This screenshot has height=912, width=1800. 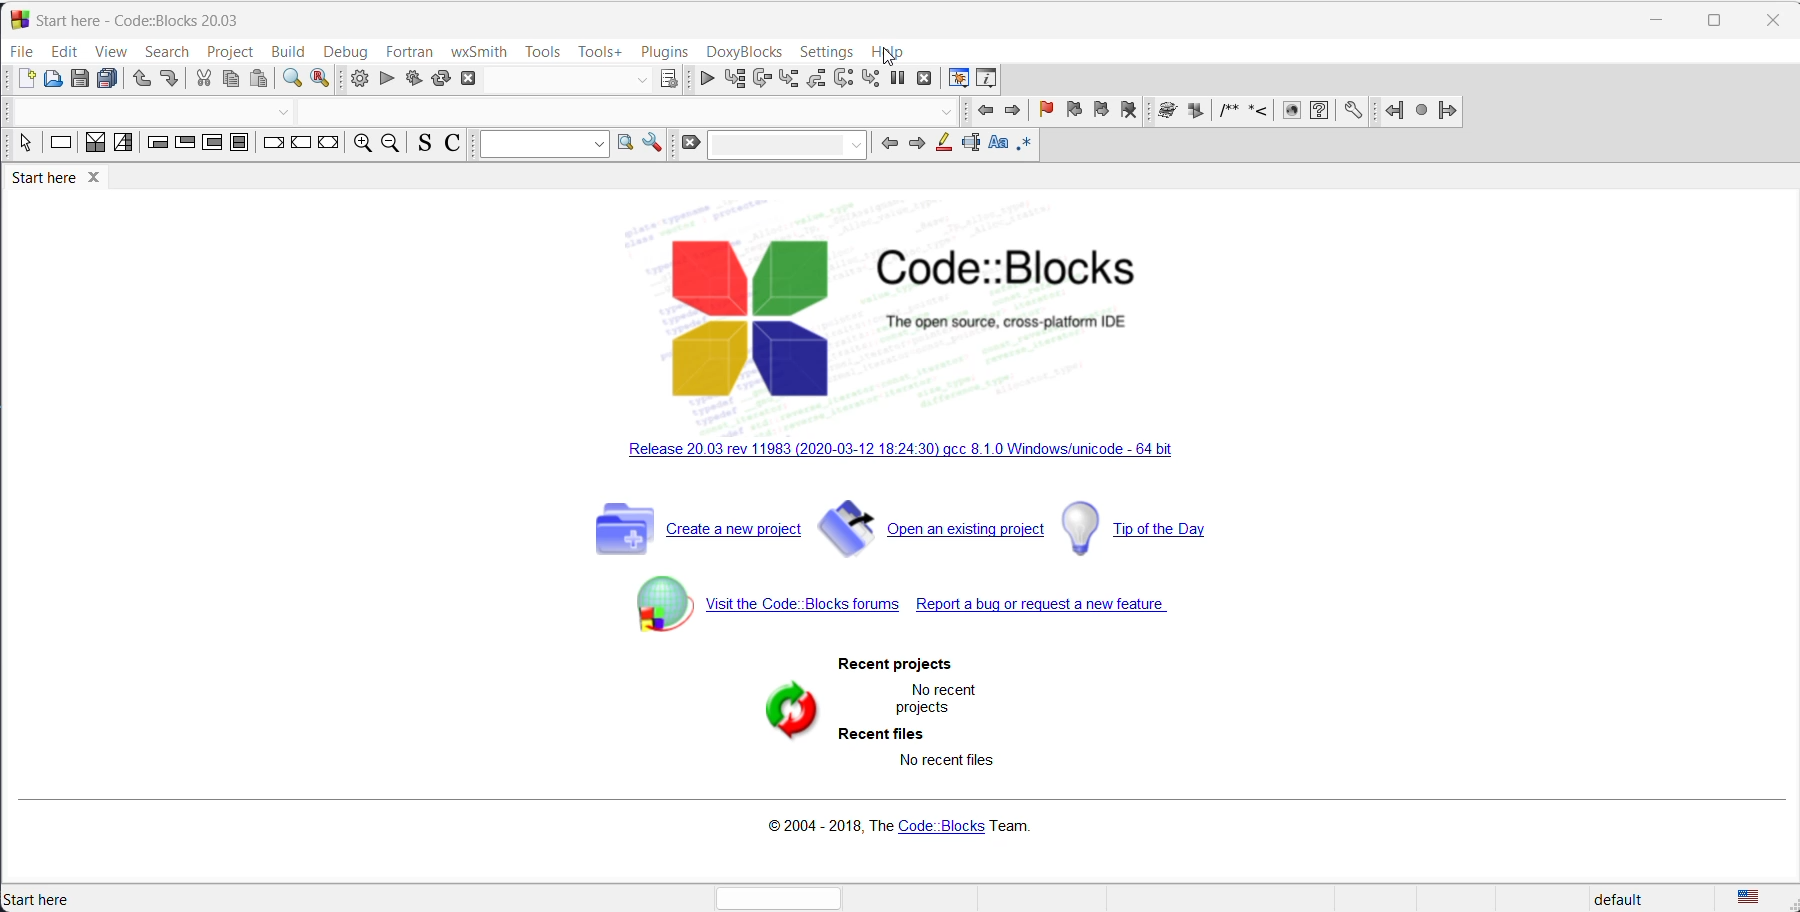 What do you see at coordinates (1031, 145) in the screenshot?
I see `regex` at bounding box center [1031, 145].